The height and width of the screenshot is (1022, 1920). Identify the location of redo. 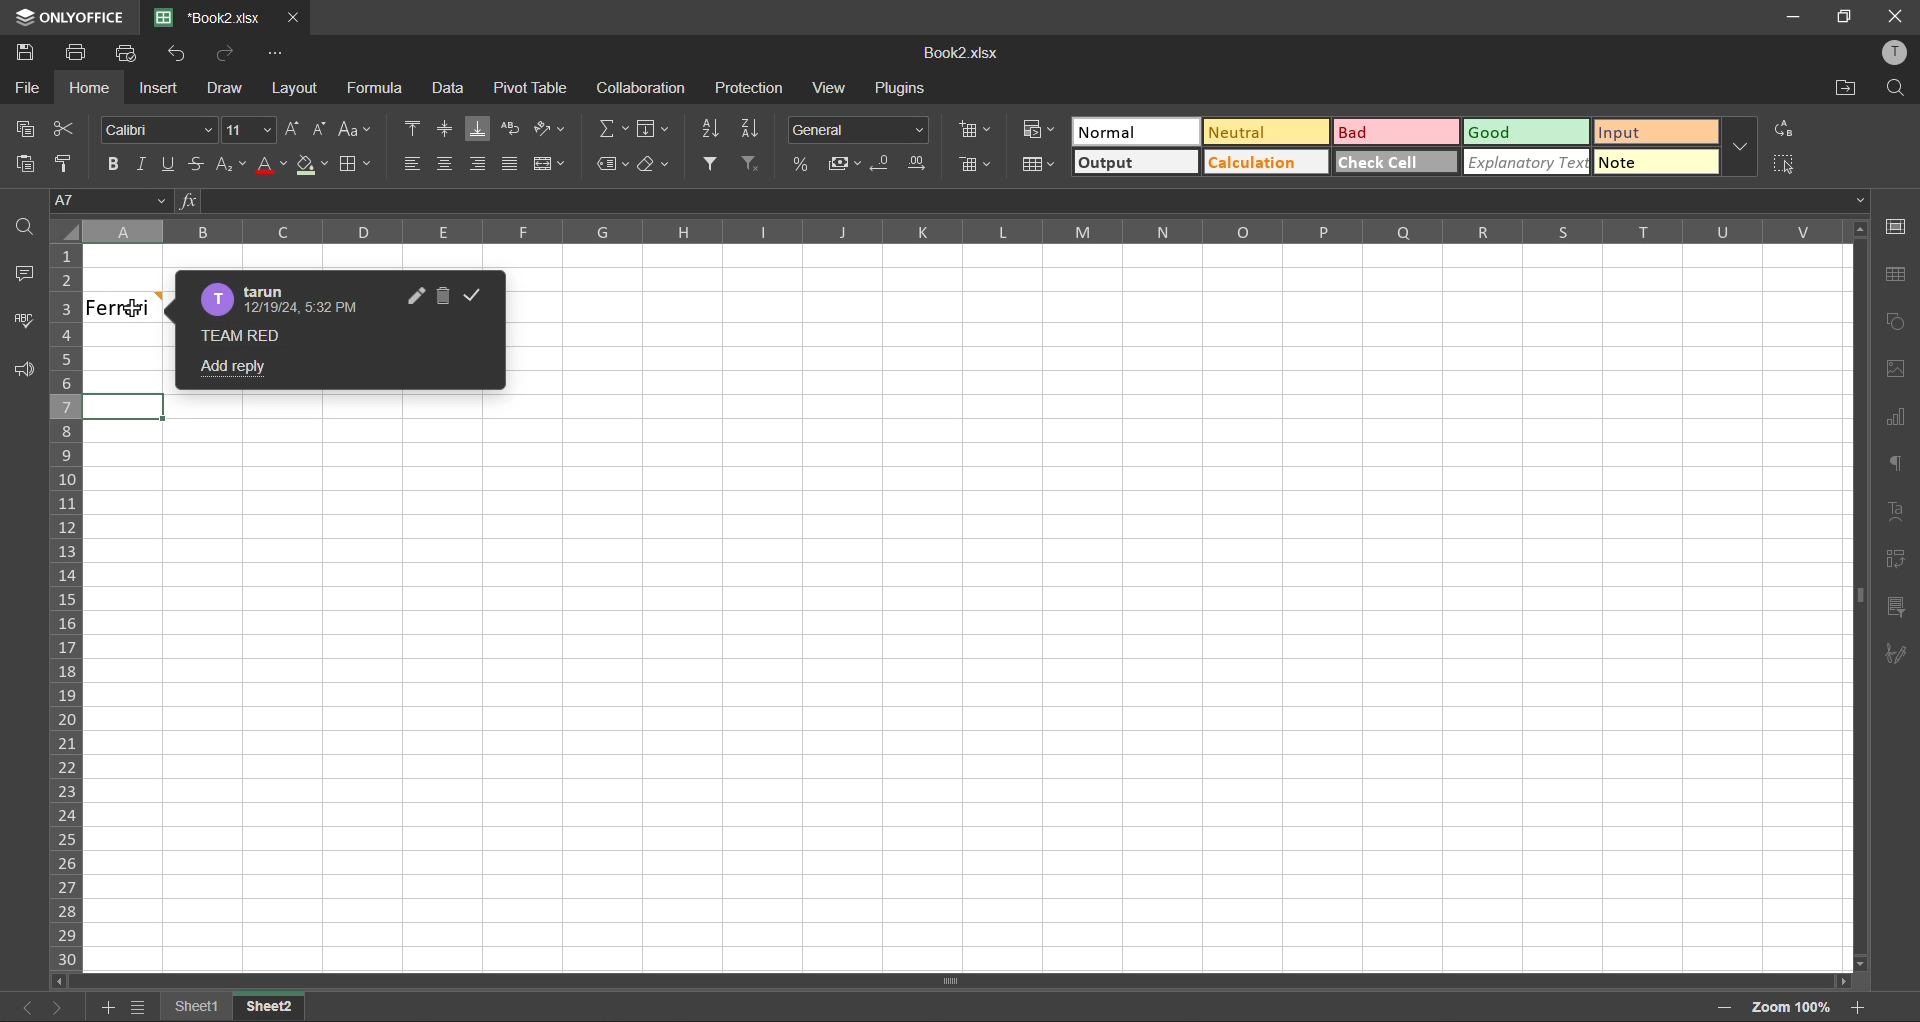
(228, 55).